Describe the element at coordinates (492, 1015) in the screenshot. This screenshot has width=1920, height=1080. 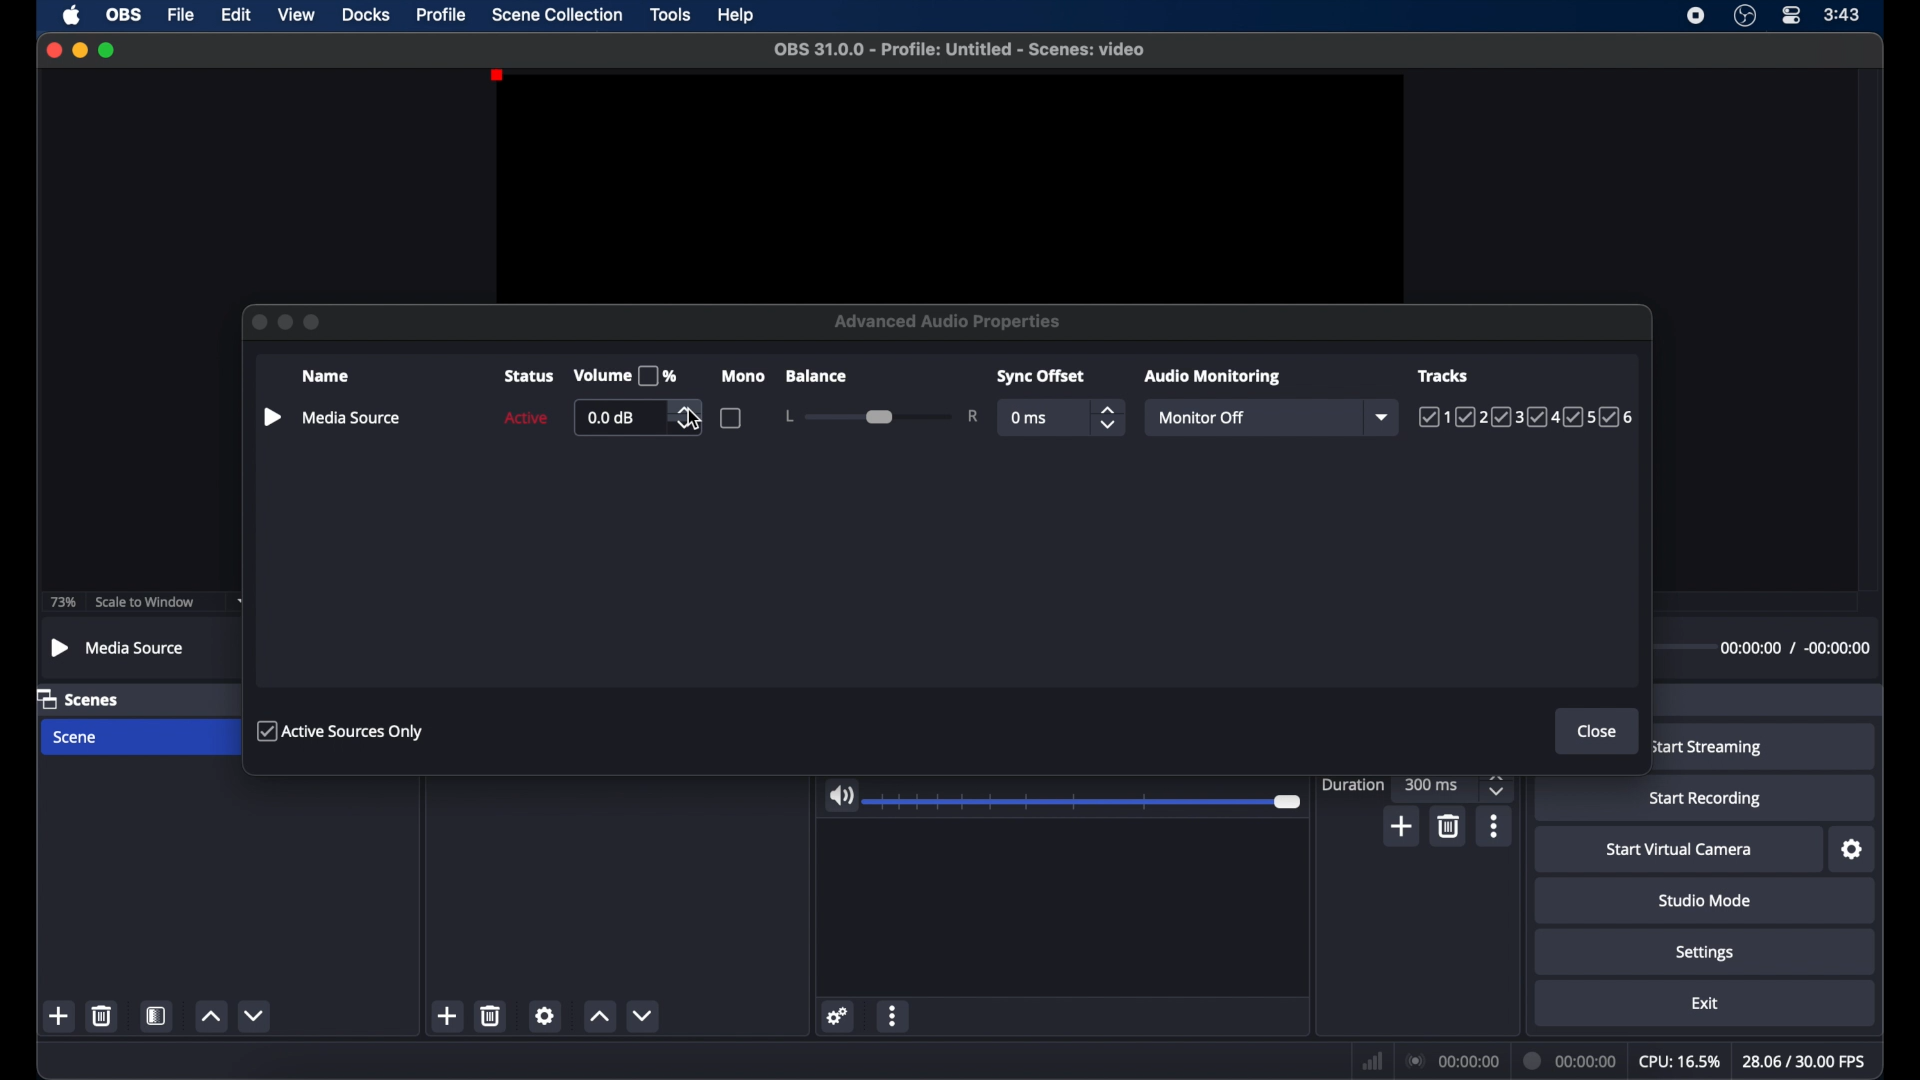
I see `delete` at that location.